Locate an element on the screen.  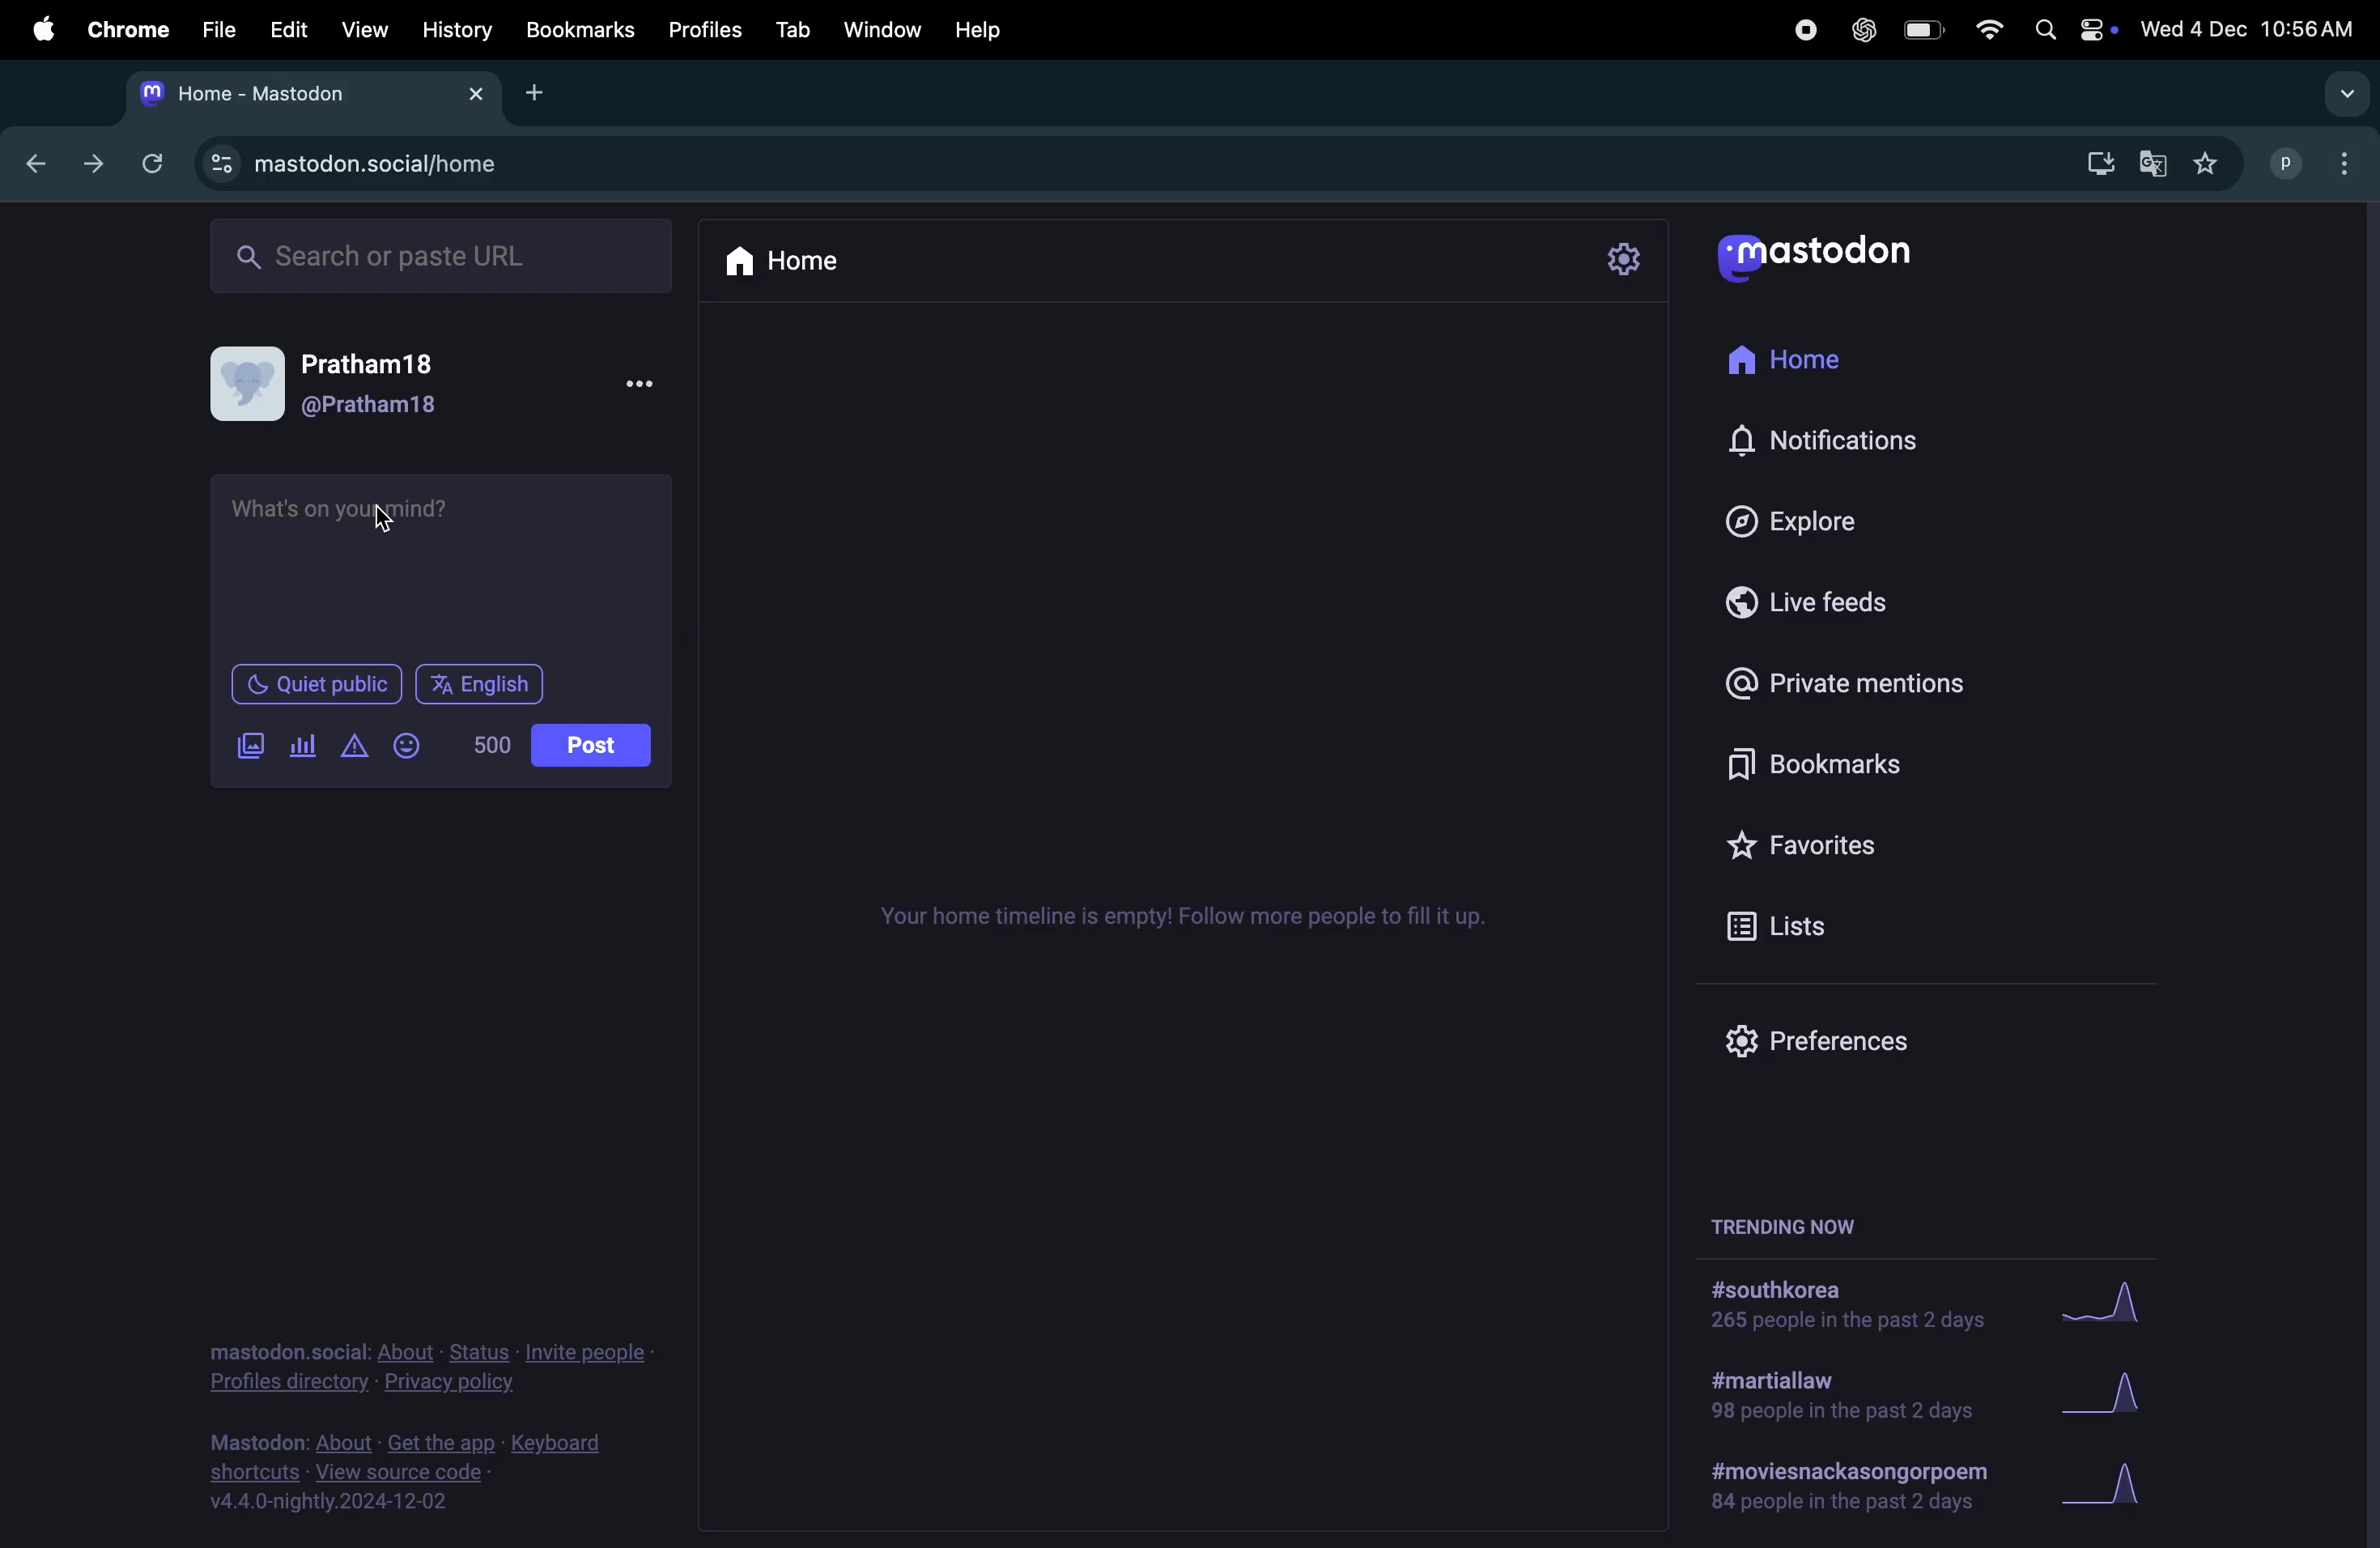
battery is located at coordinates (1916, 28).